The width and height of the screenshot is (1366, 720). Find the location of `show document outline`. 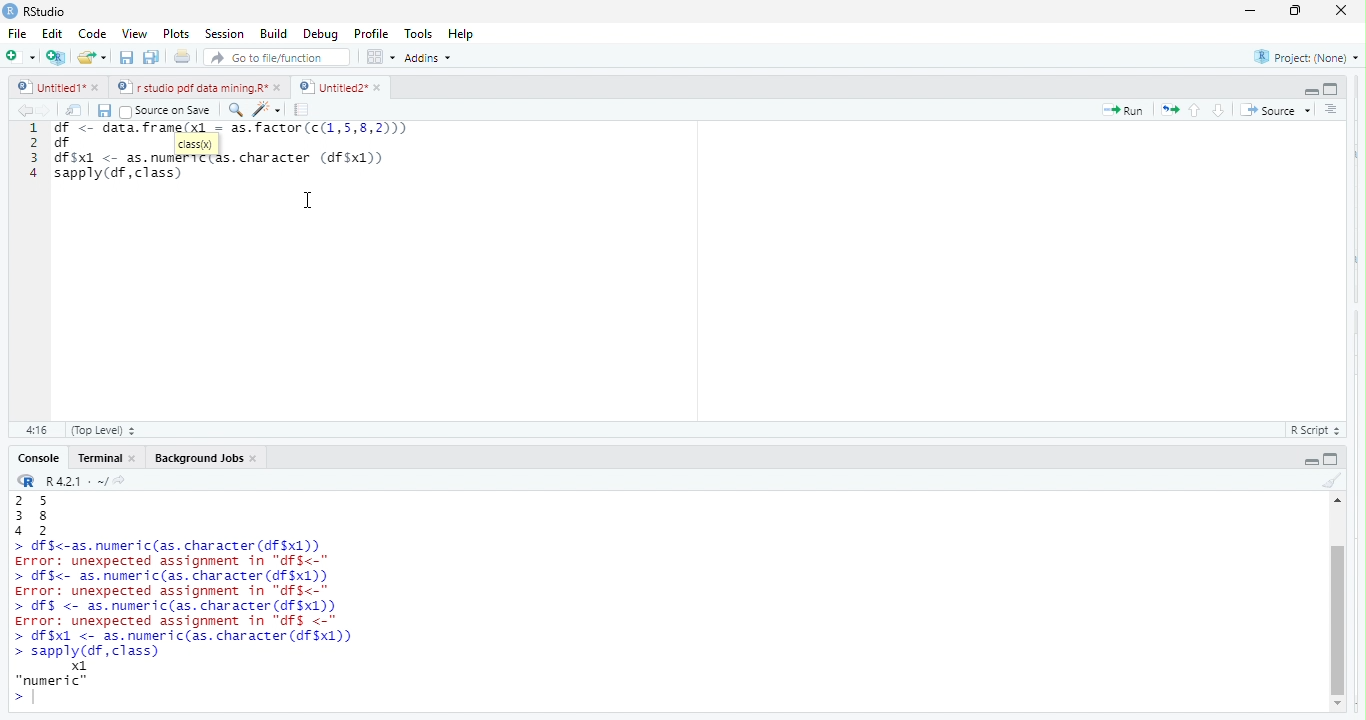

show document outline is located at coordinates (1332, 111).